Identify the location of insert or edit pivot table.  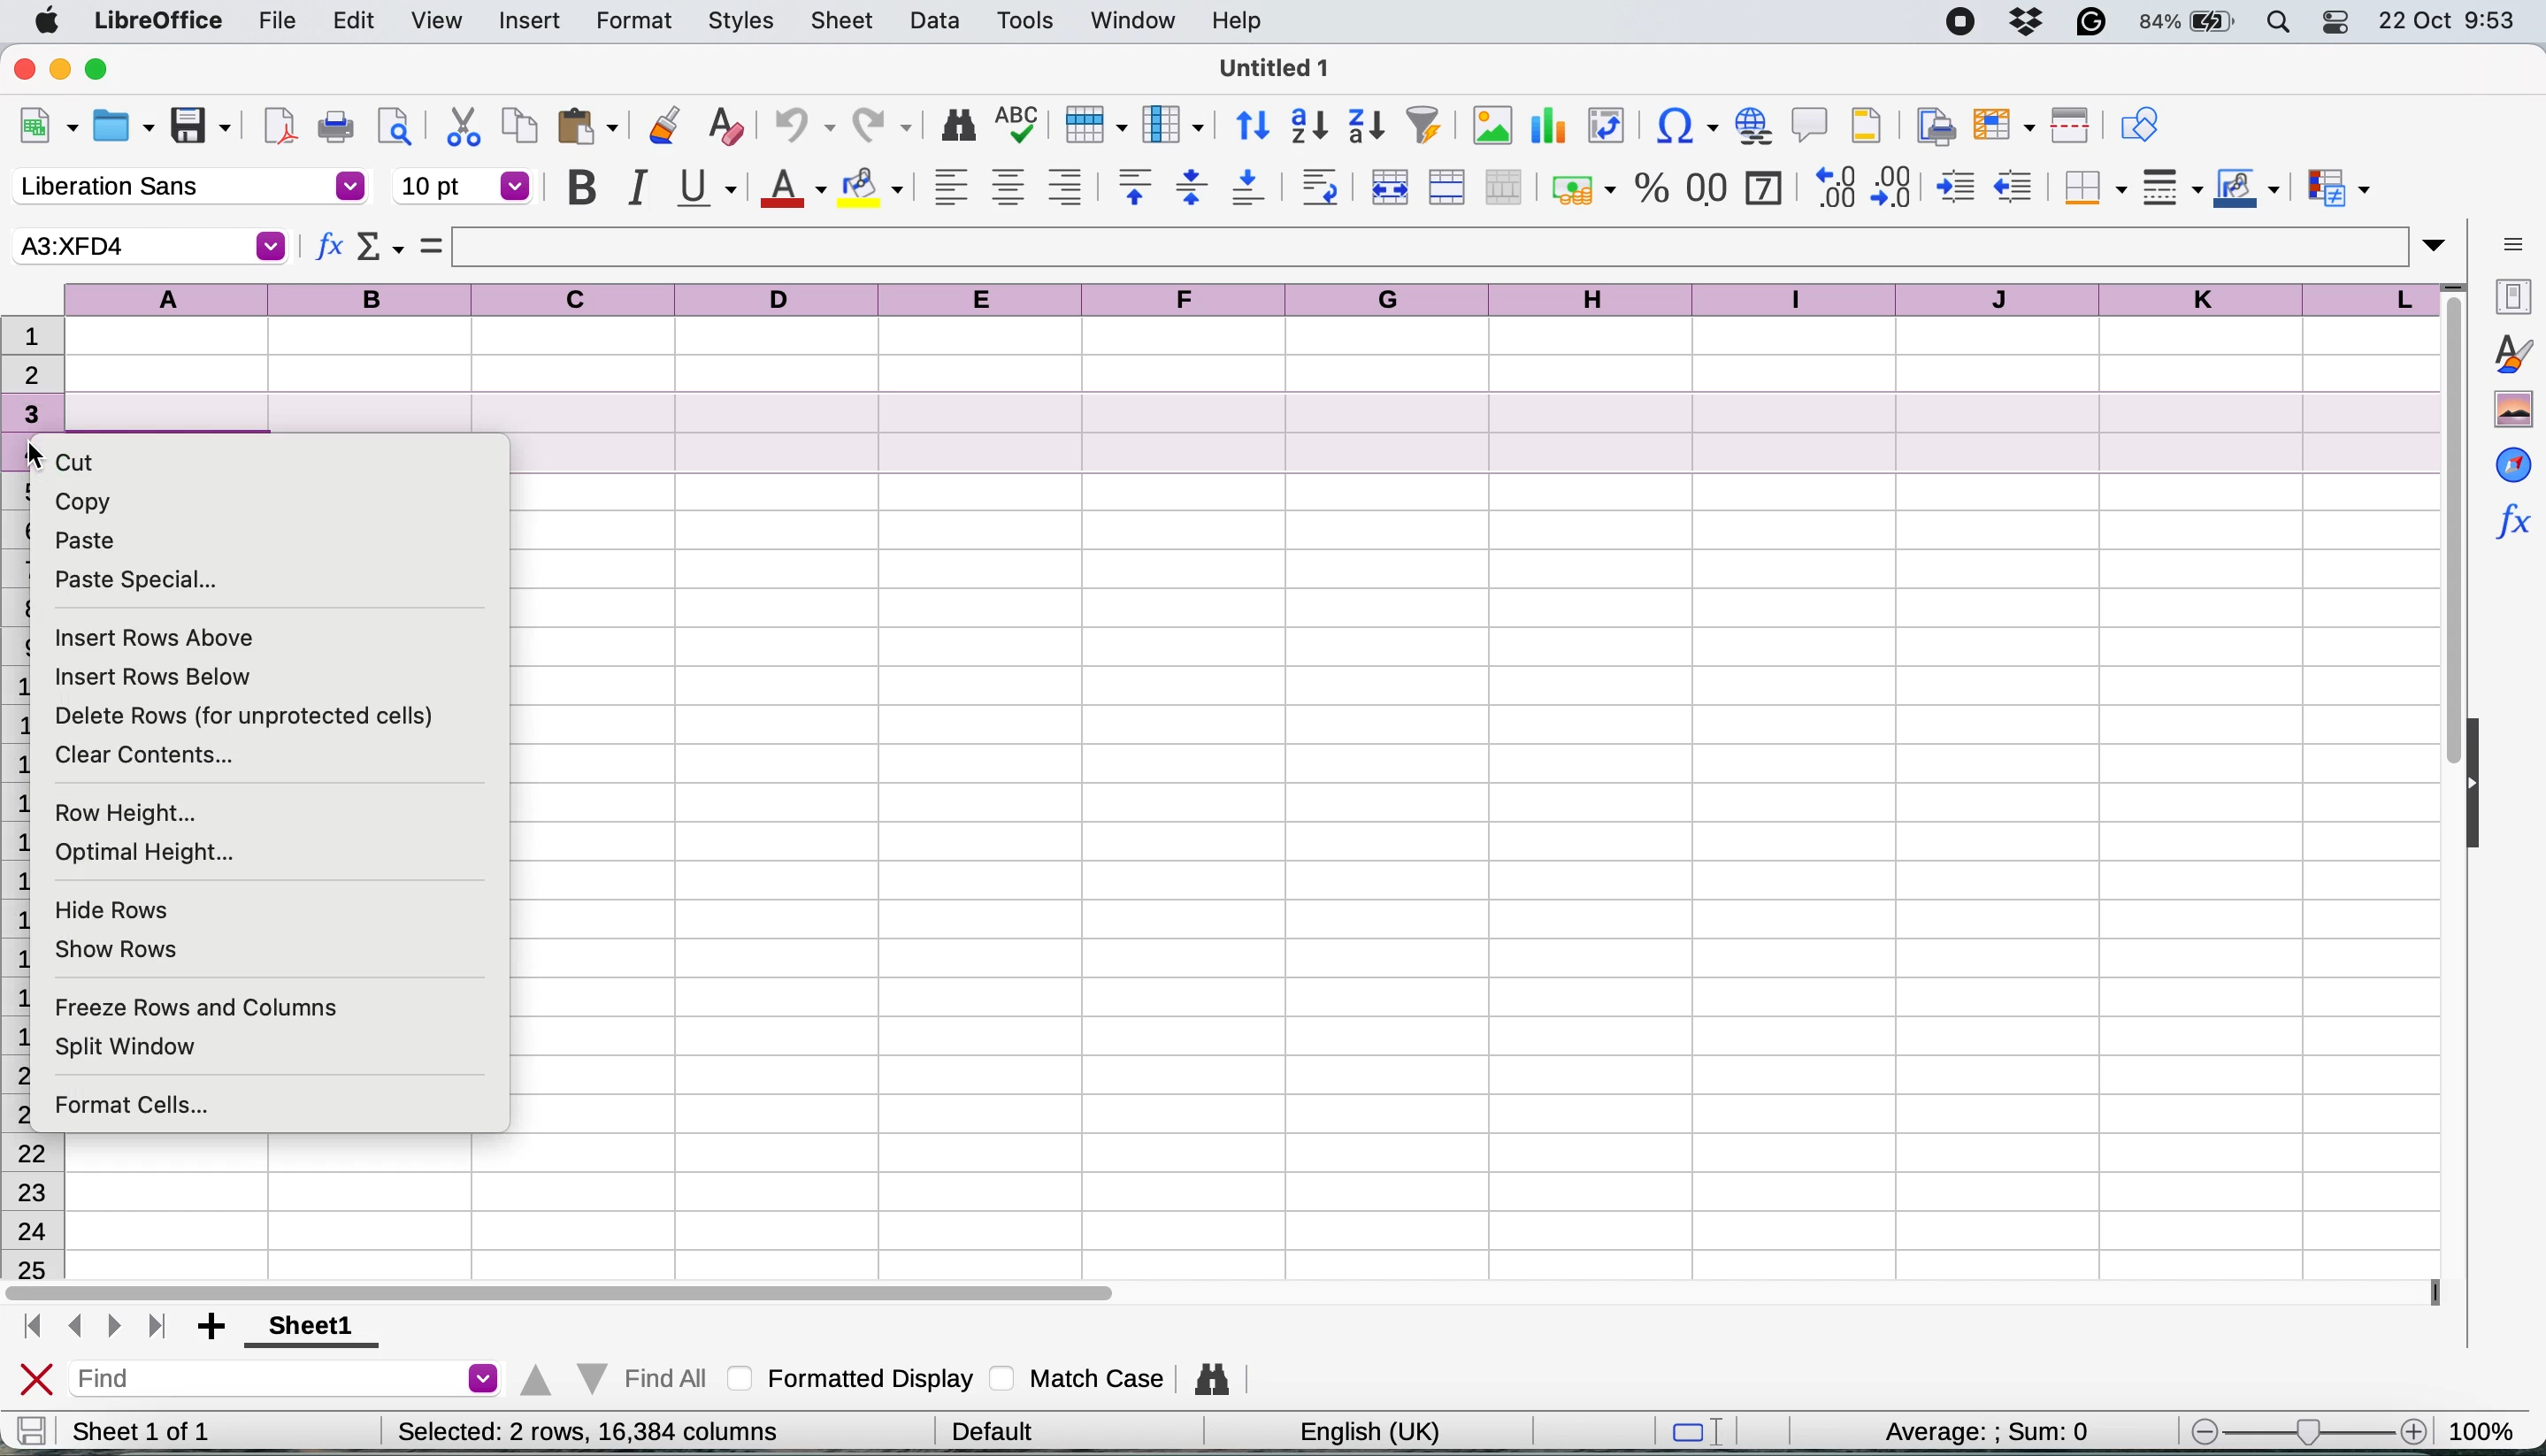
(1600, 126).